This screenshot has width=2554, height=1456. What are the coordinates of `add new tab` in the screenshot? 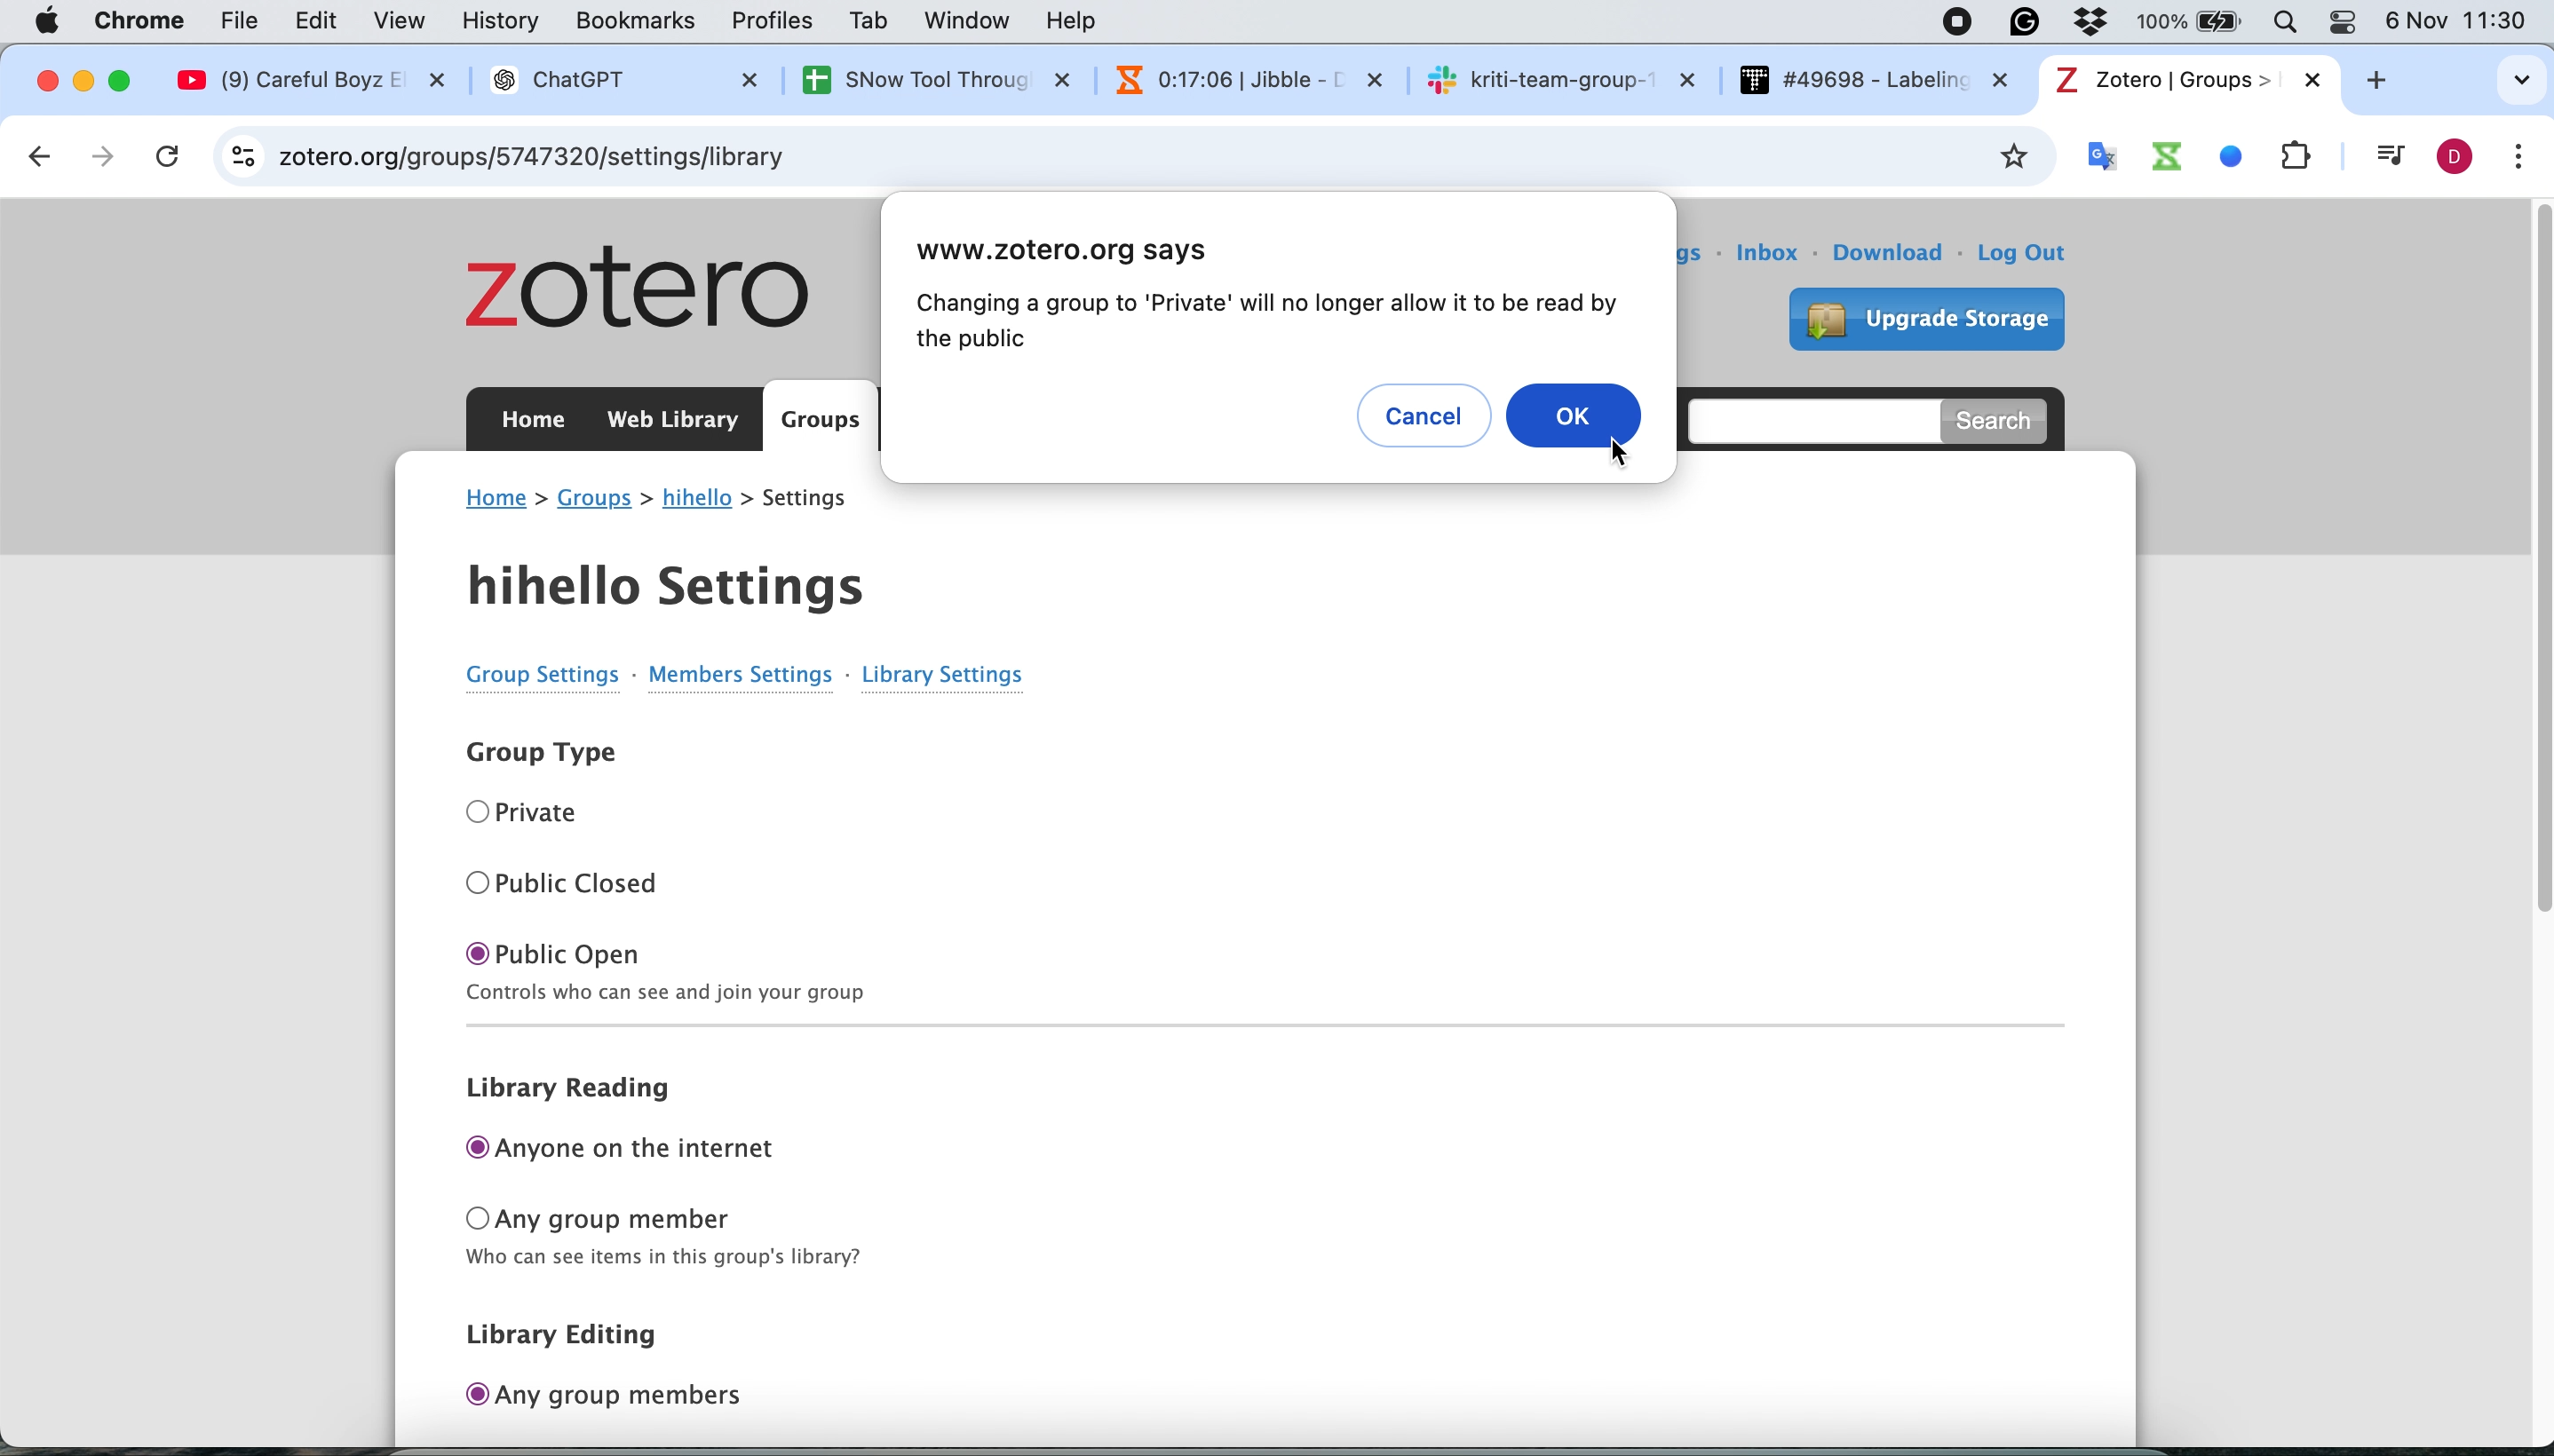 It's located at (2389, 85).